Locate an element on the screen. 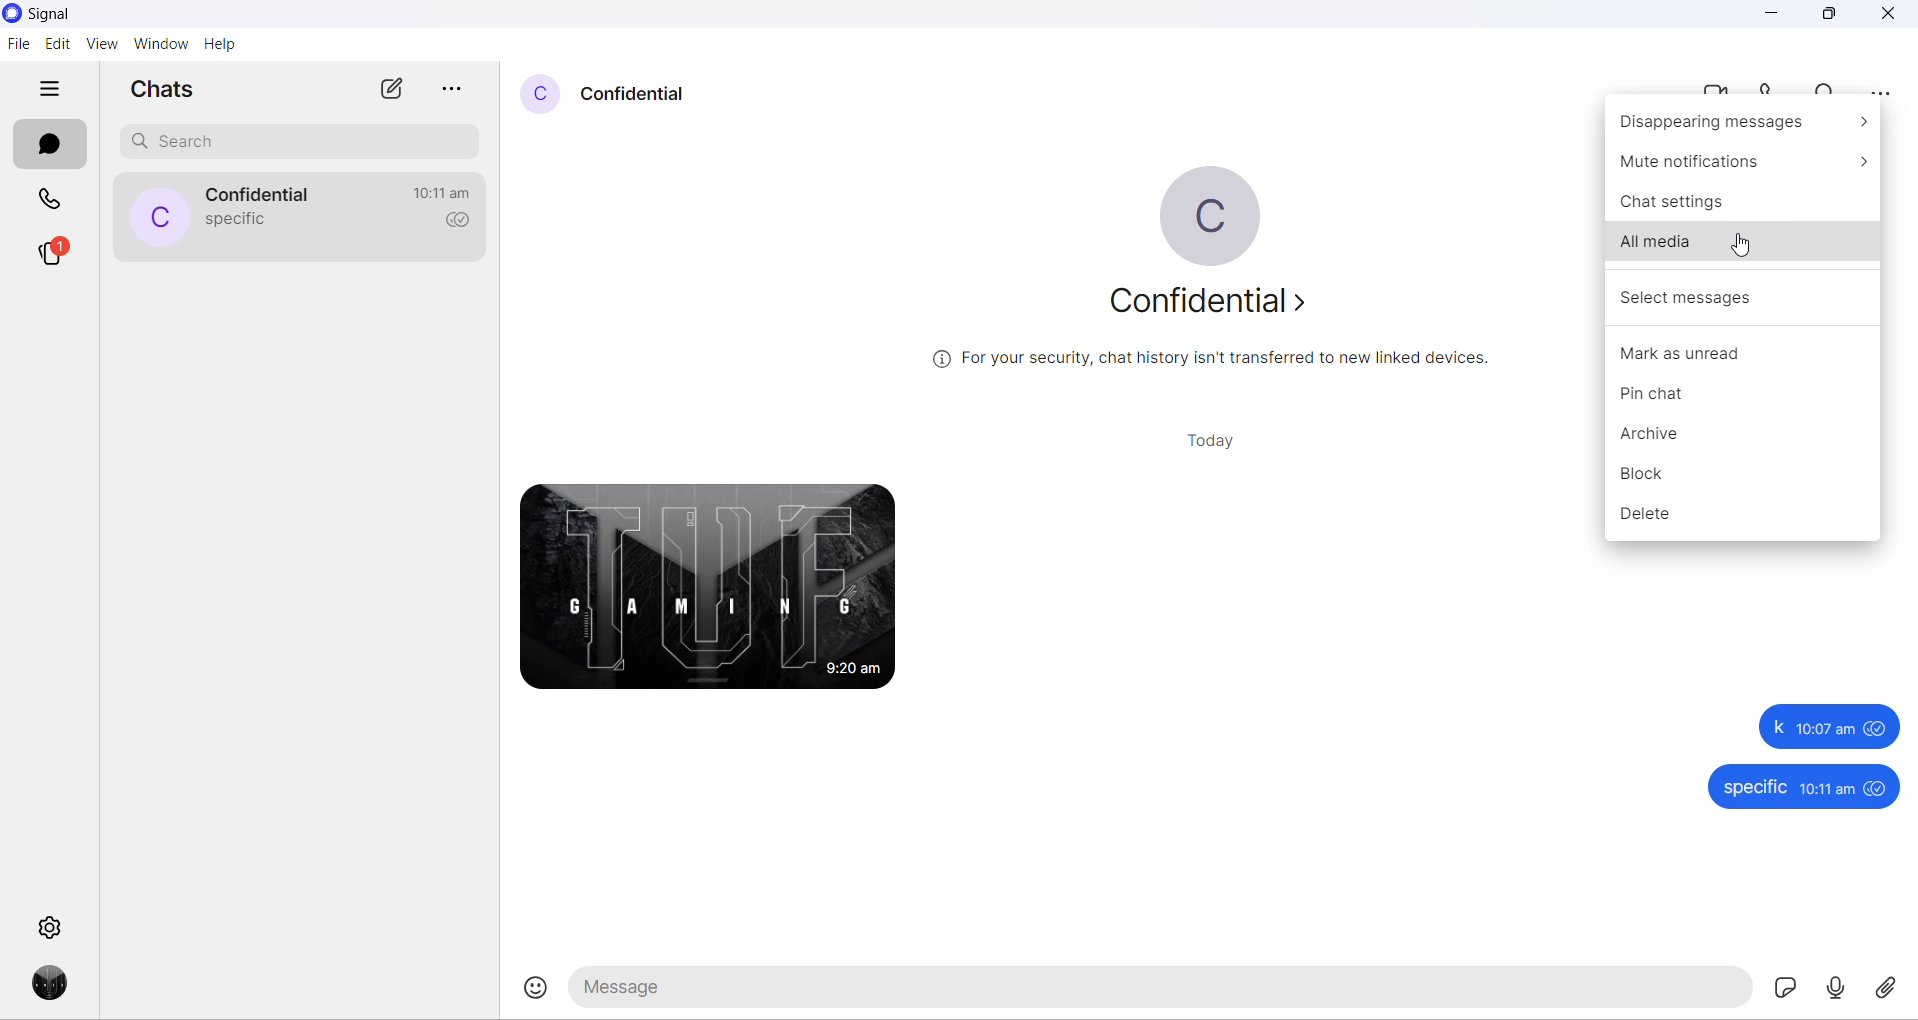 Image resolution: width=1918 pixels, height=1020 pixels. 10:01 am is located at coordinates (1828, 729).